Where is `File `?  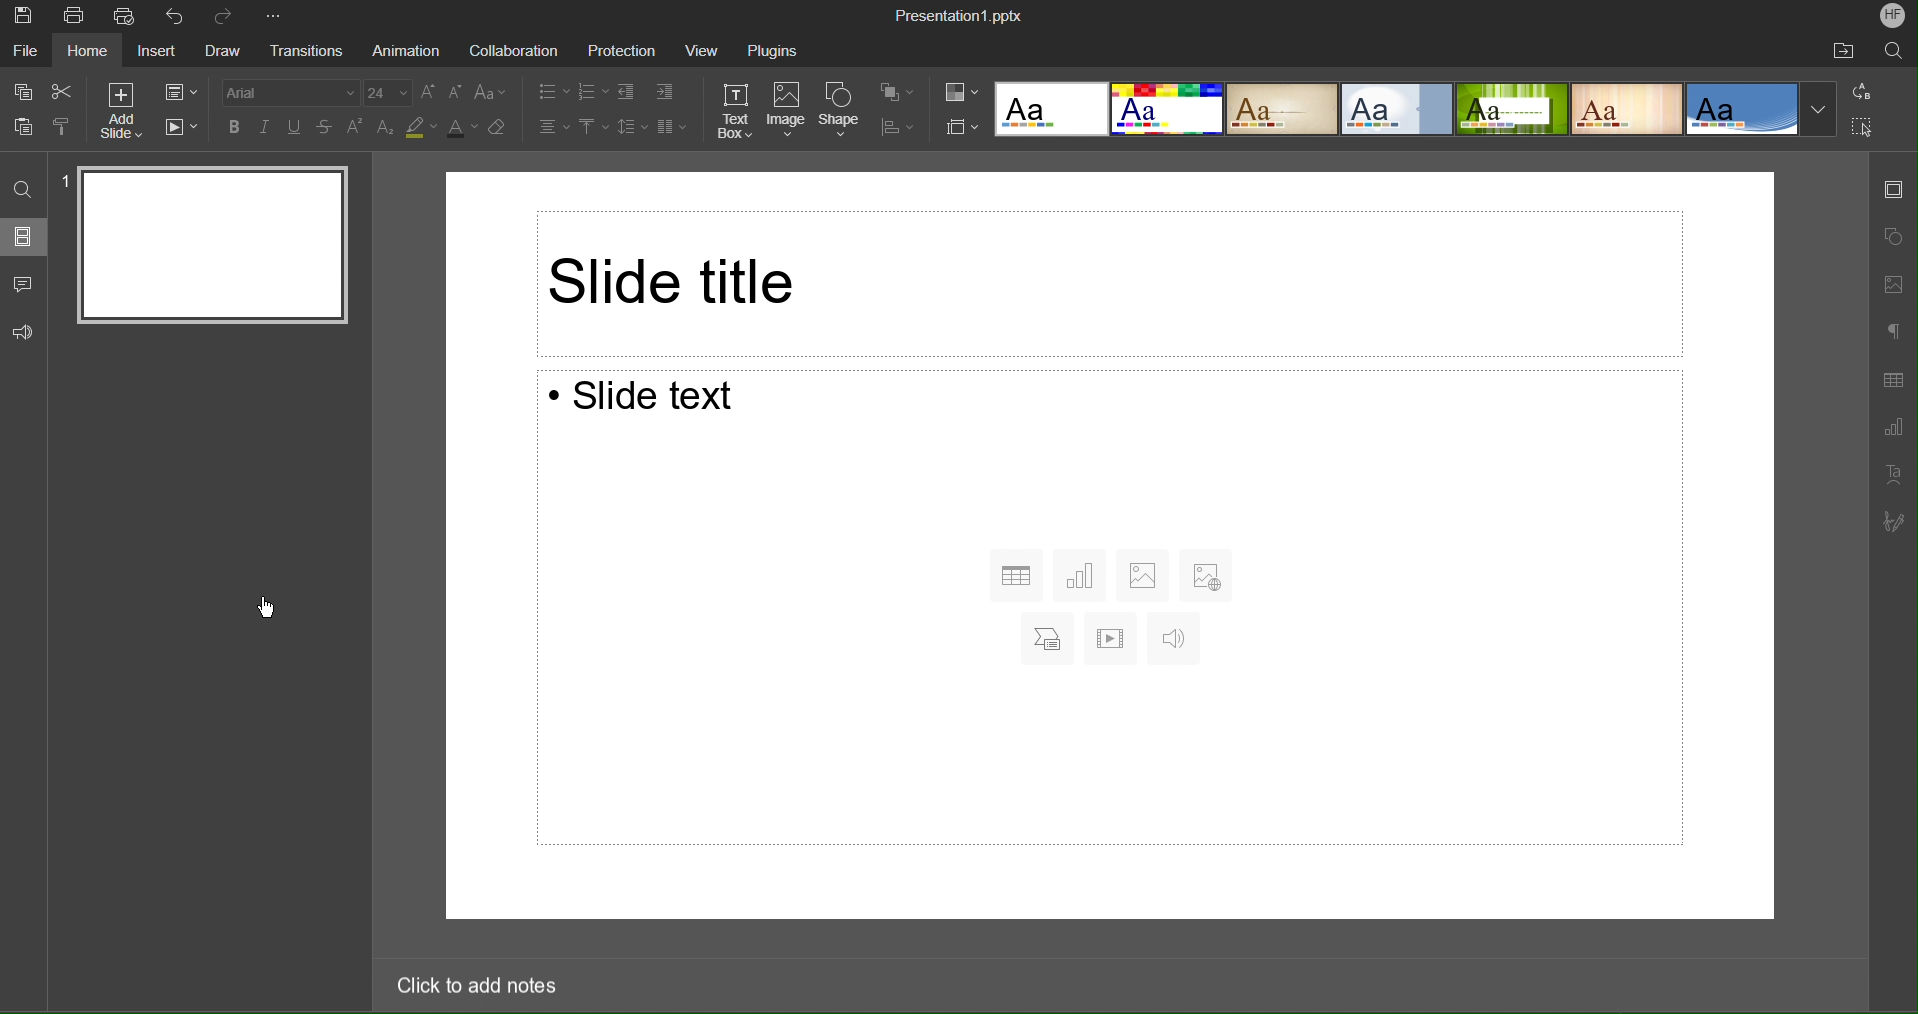
File  is located at coordinates (28, 51).